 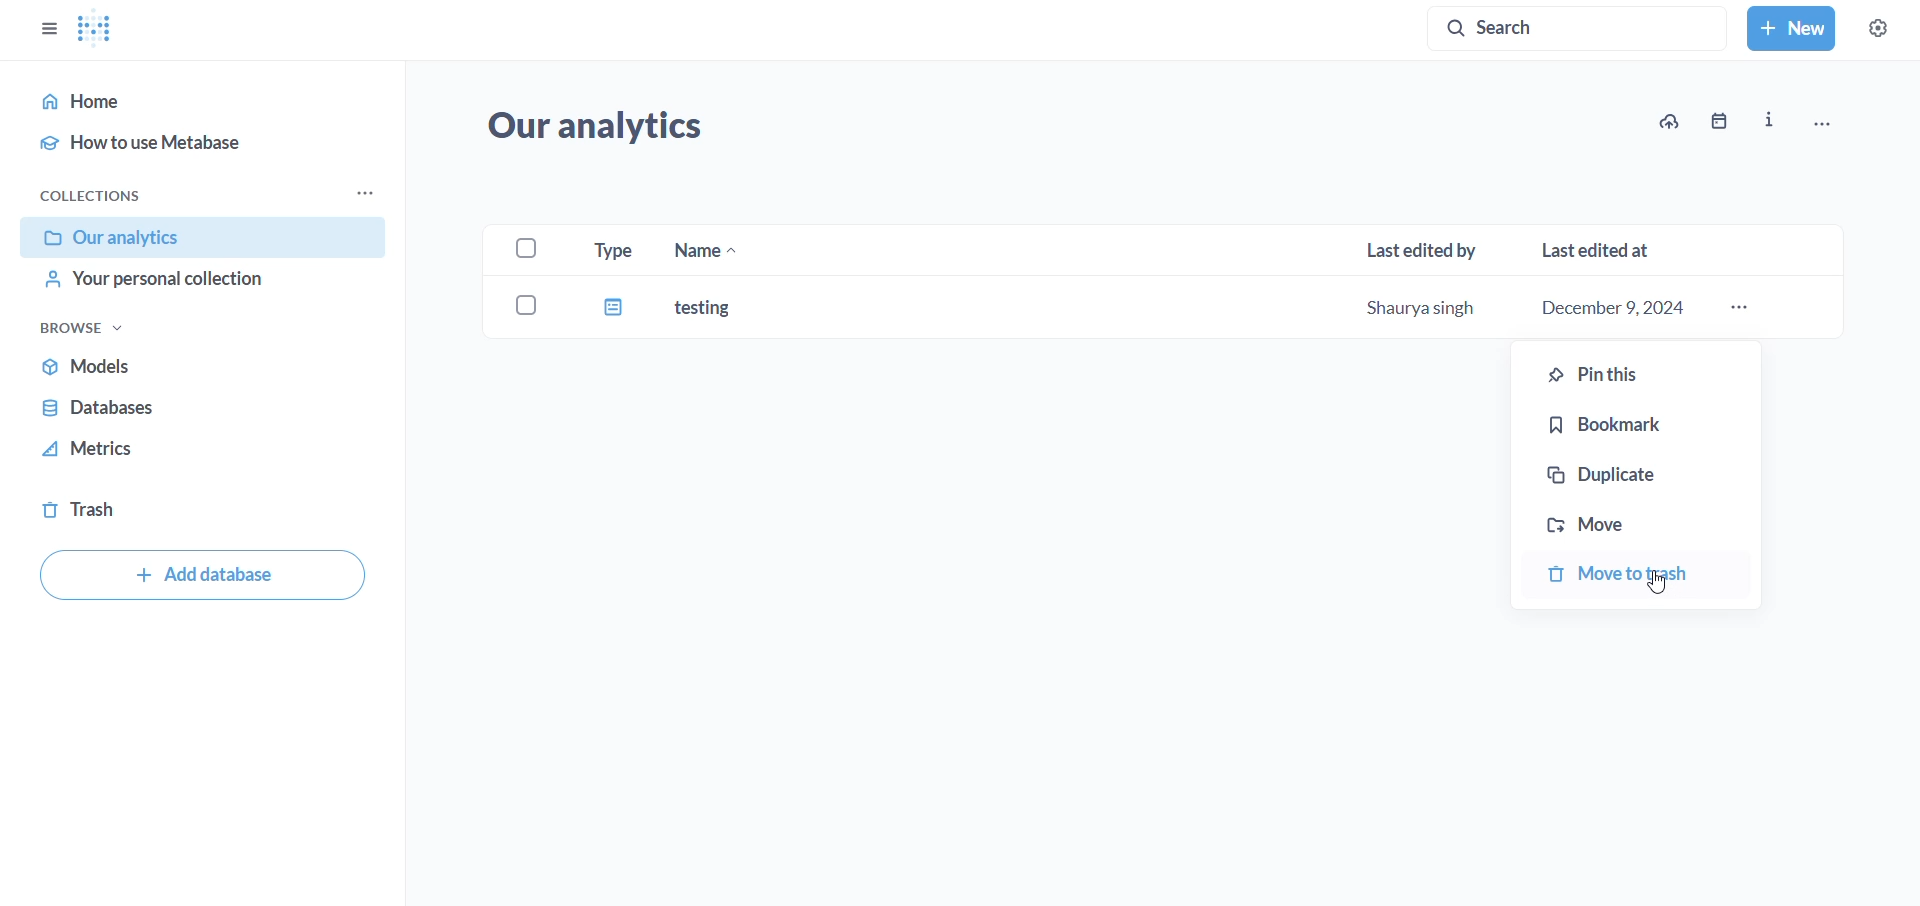 I want to click on our analytics, so click(x=206, y=239).